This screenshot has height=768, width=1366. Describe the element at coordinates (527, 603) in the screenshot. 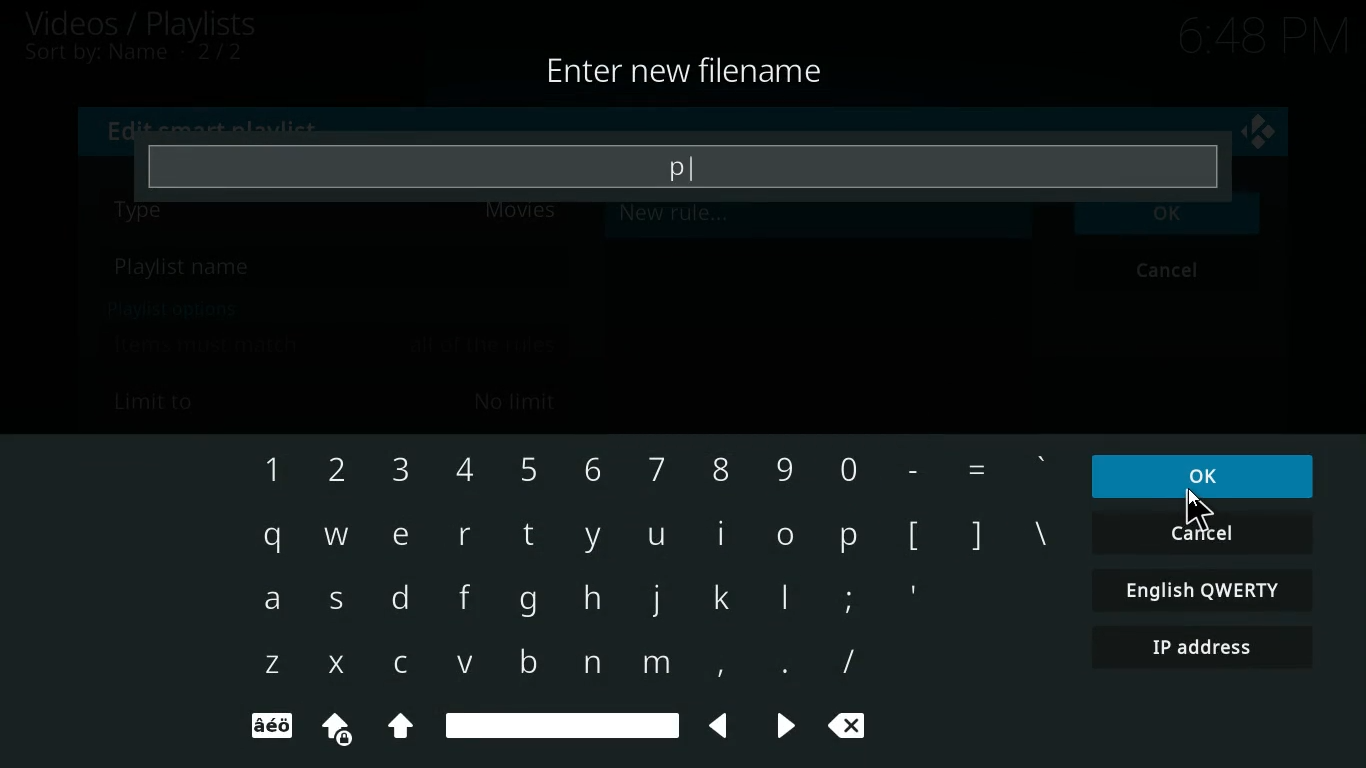

I see `g` at that location.